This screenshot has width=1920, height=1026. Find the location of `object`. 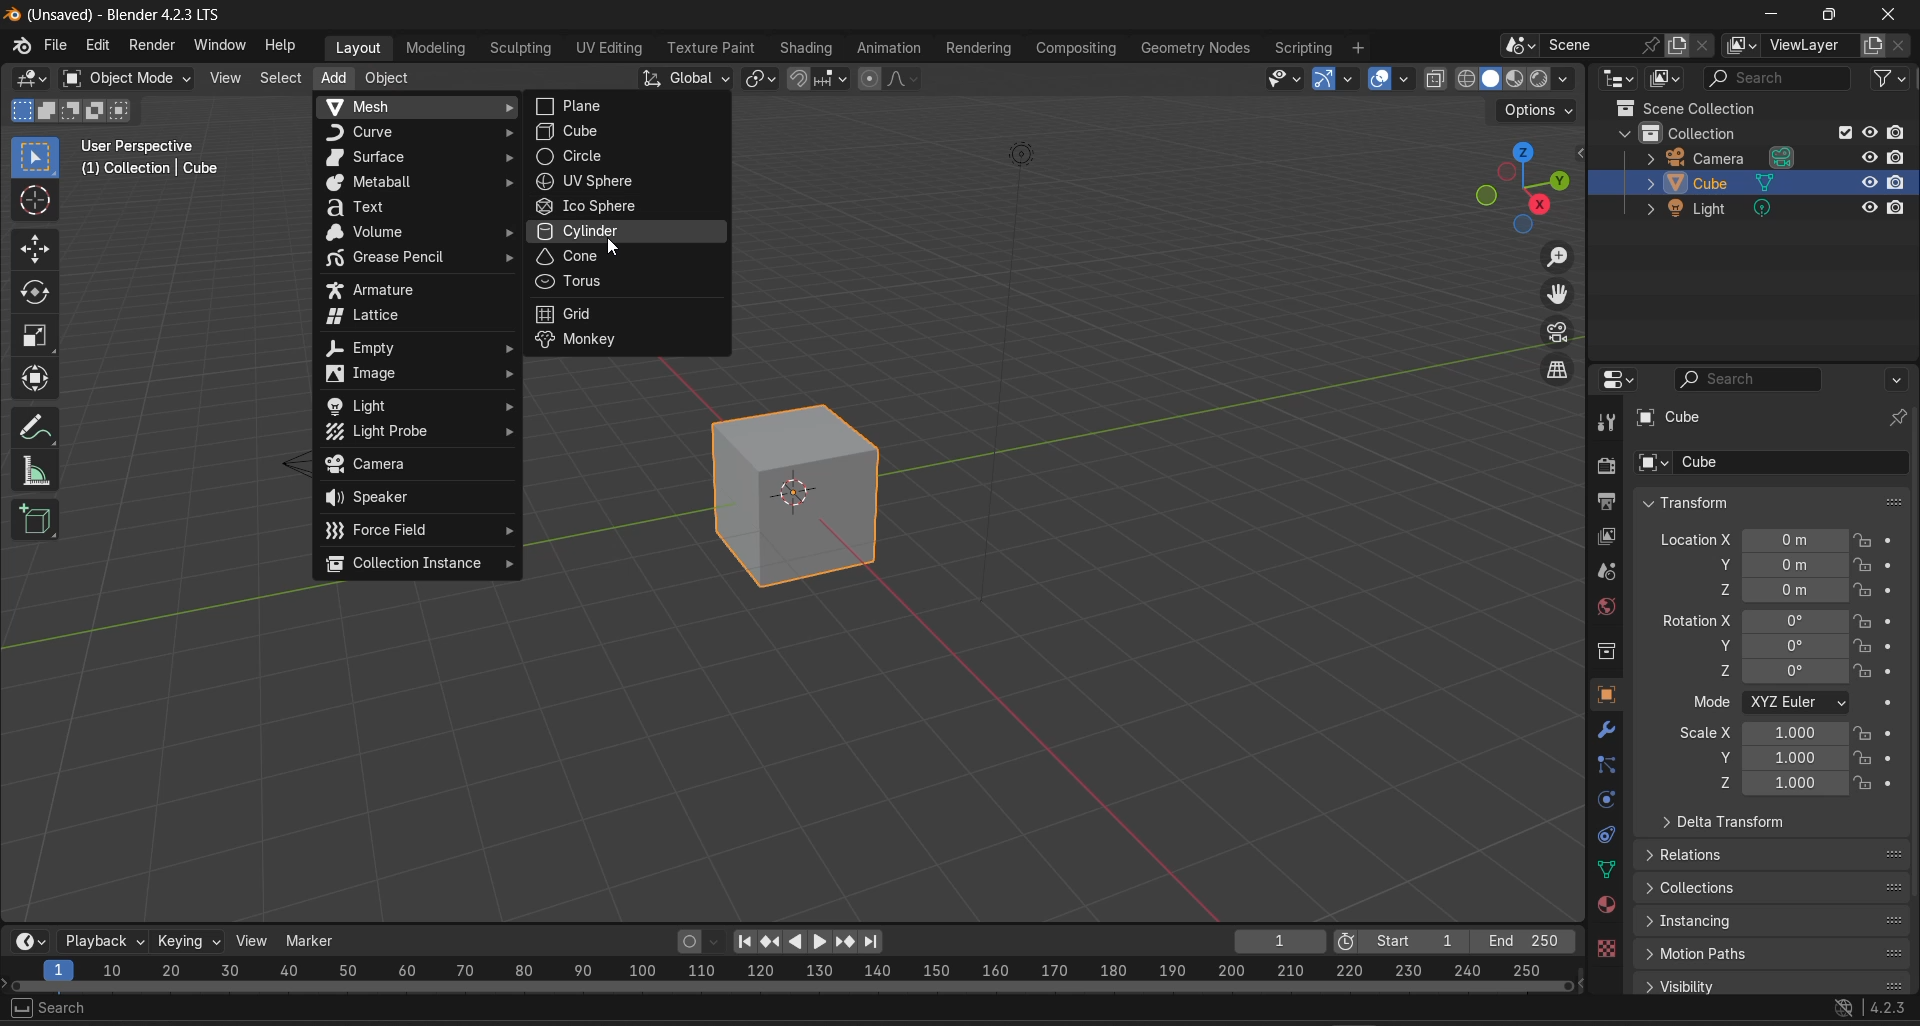

object is located at coordinates (389, 77).